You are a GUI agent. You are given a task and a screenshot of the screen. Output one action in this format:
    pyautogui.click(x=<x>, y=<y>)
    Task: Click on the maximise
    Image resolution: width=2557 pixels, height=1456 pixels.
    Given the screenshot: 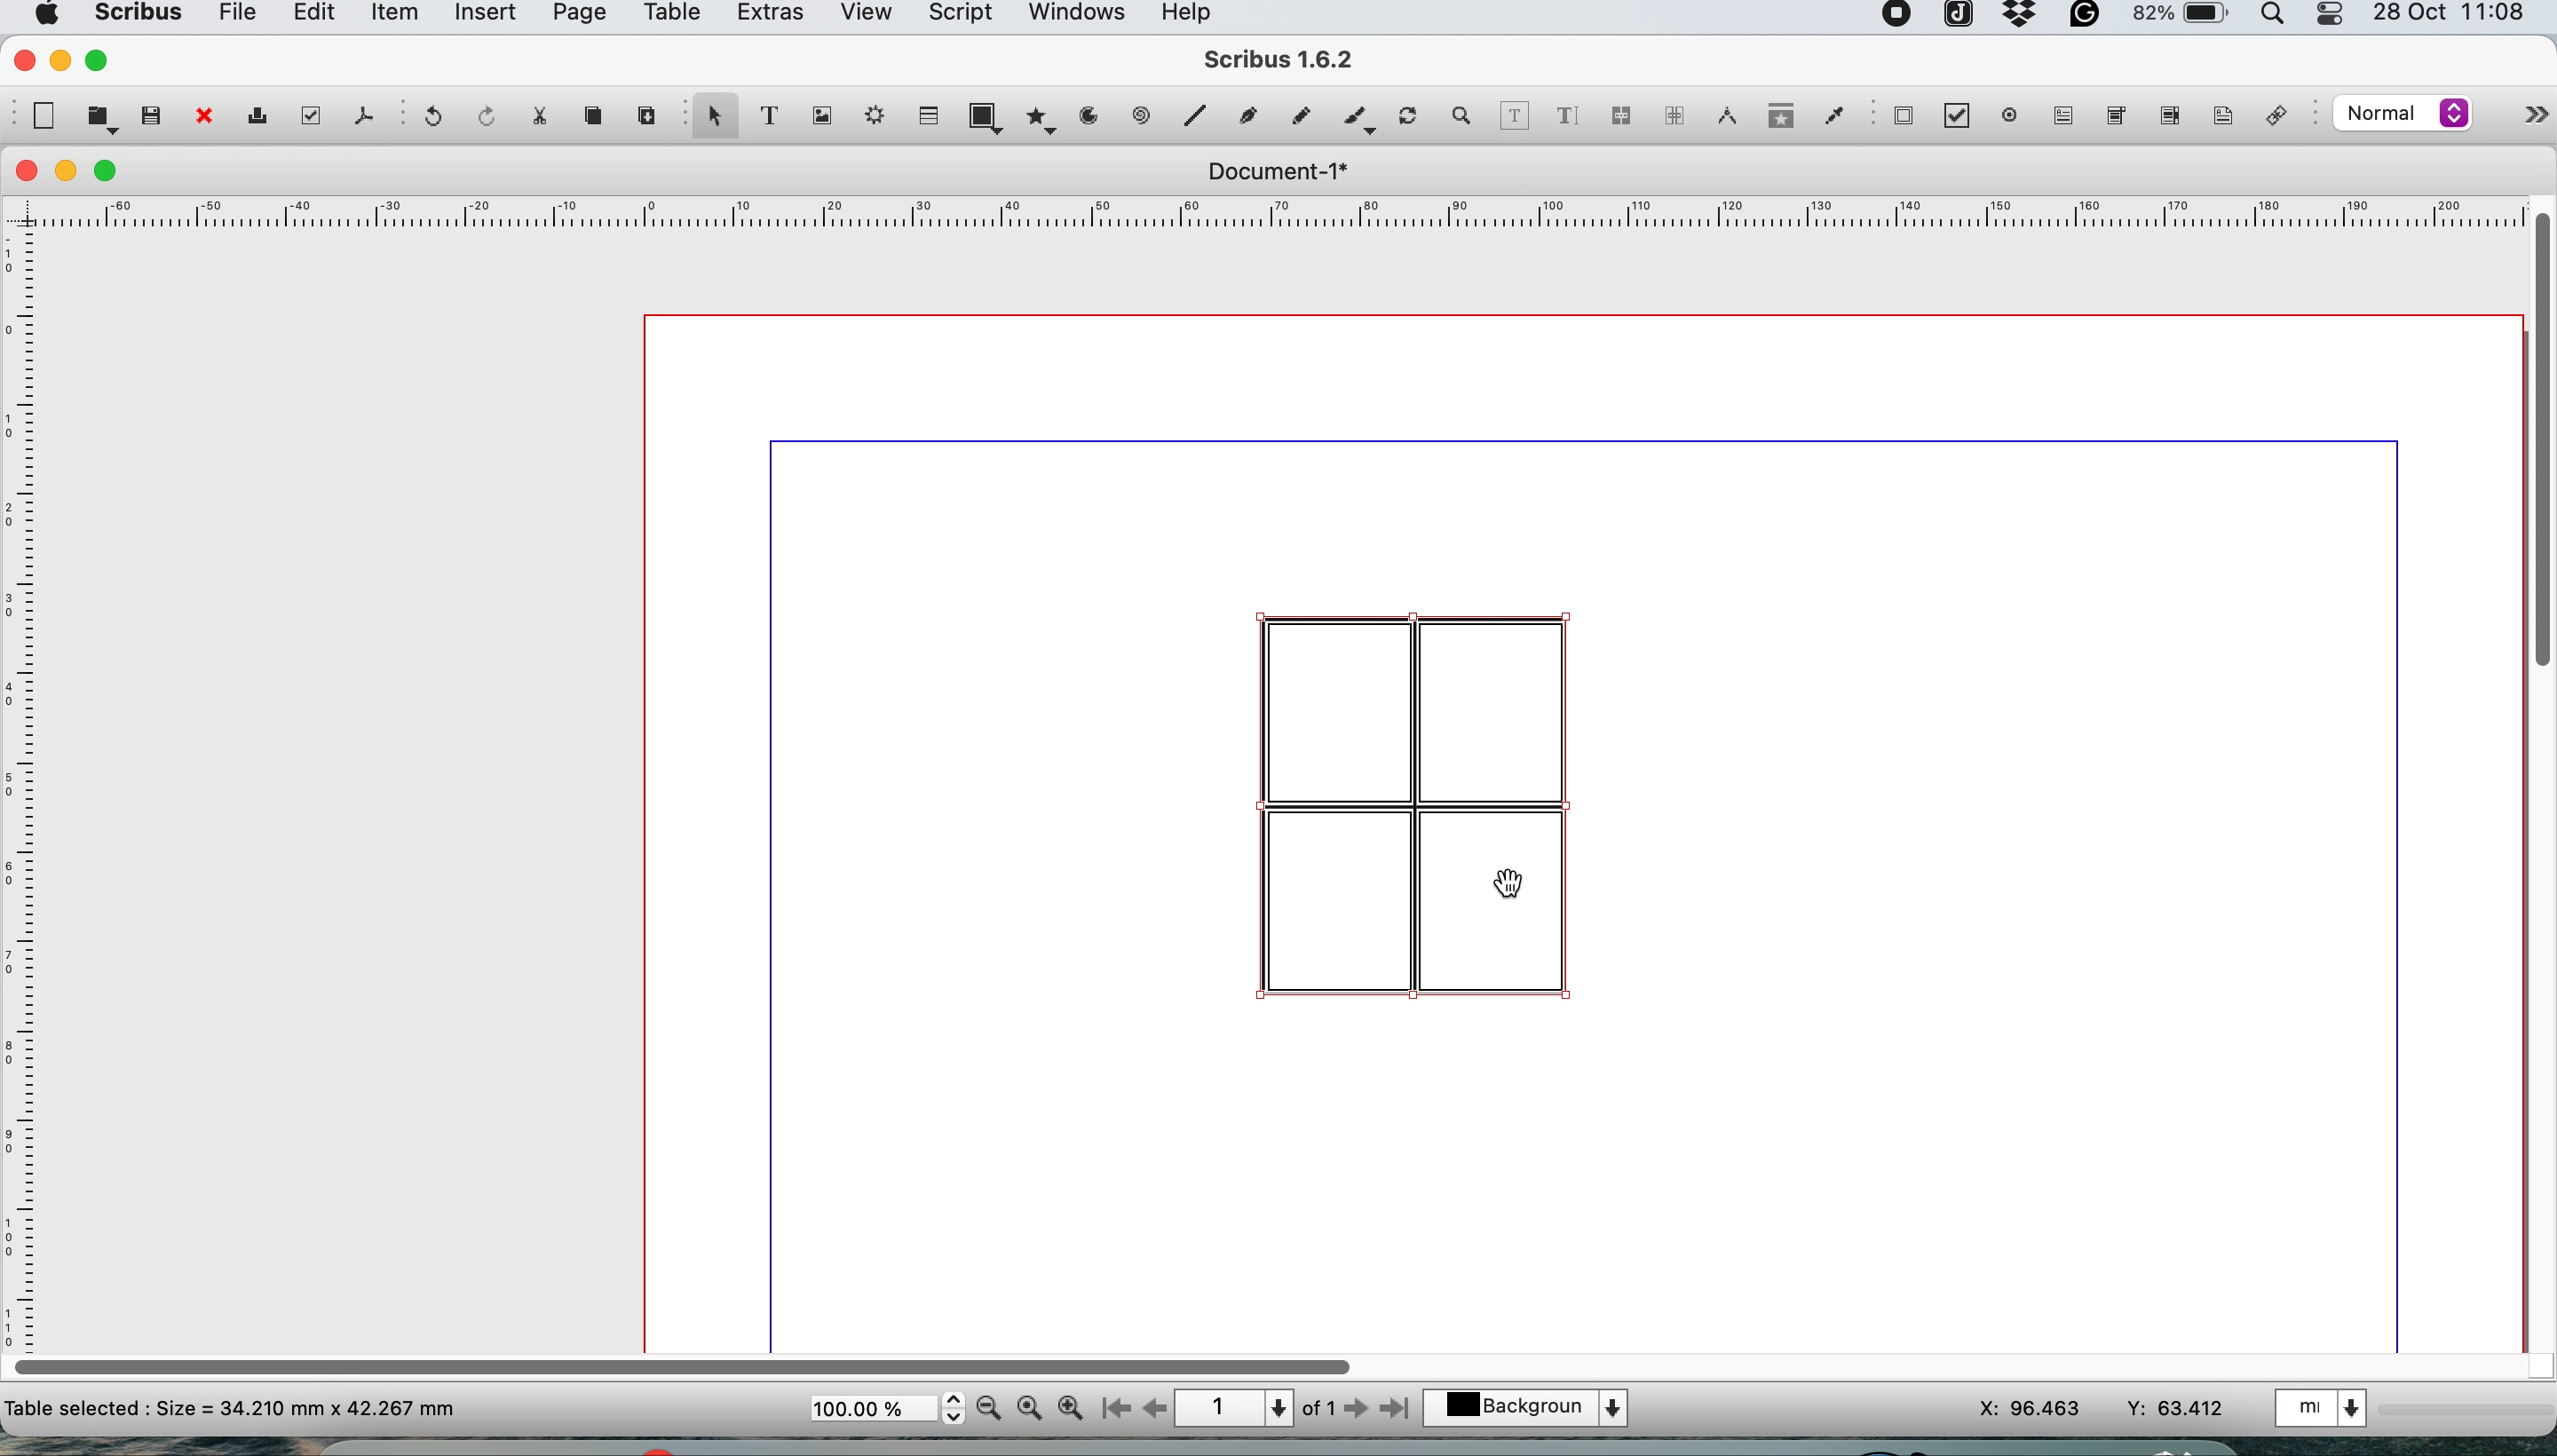 What is the action you would take?
    pyautogui.click(x=103, y=59)
    